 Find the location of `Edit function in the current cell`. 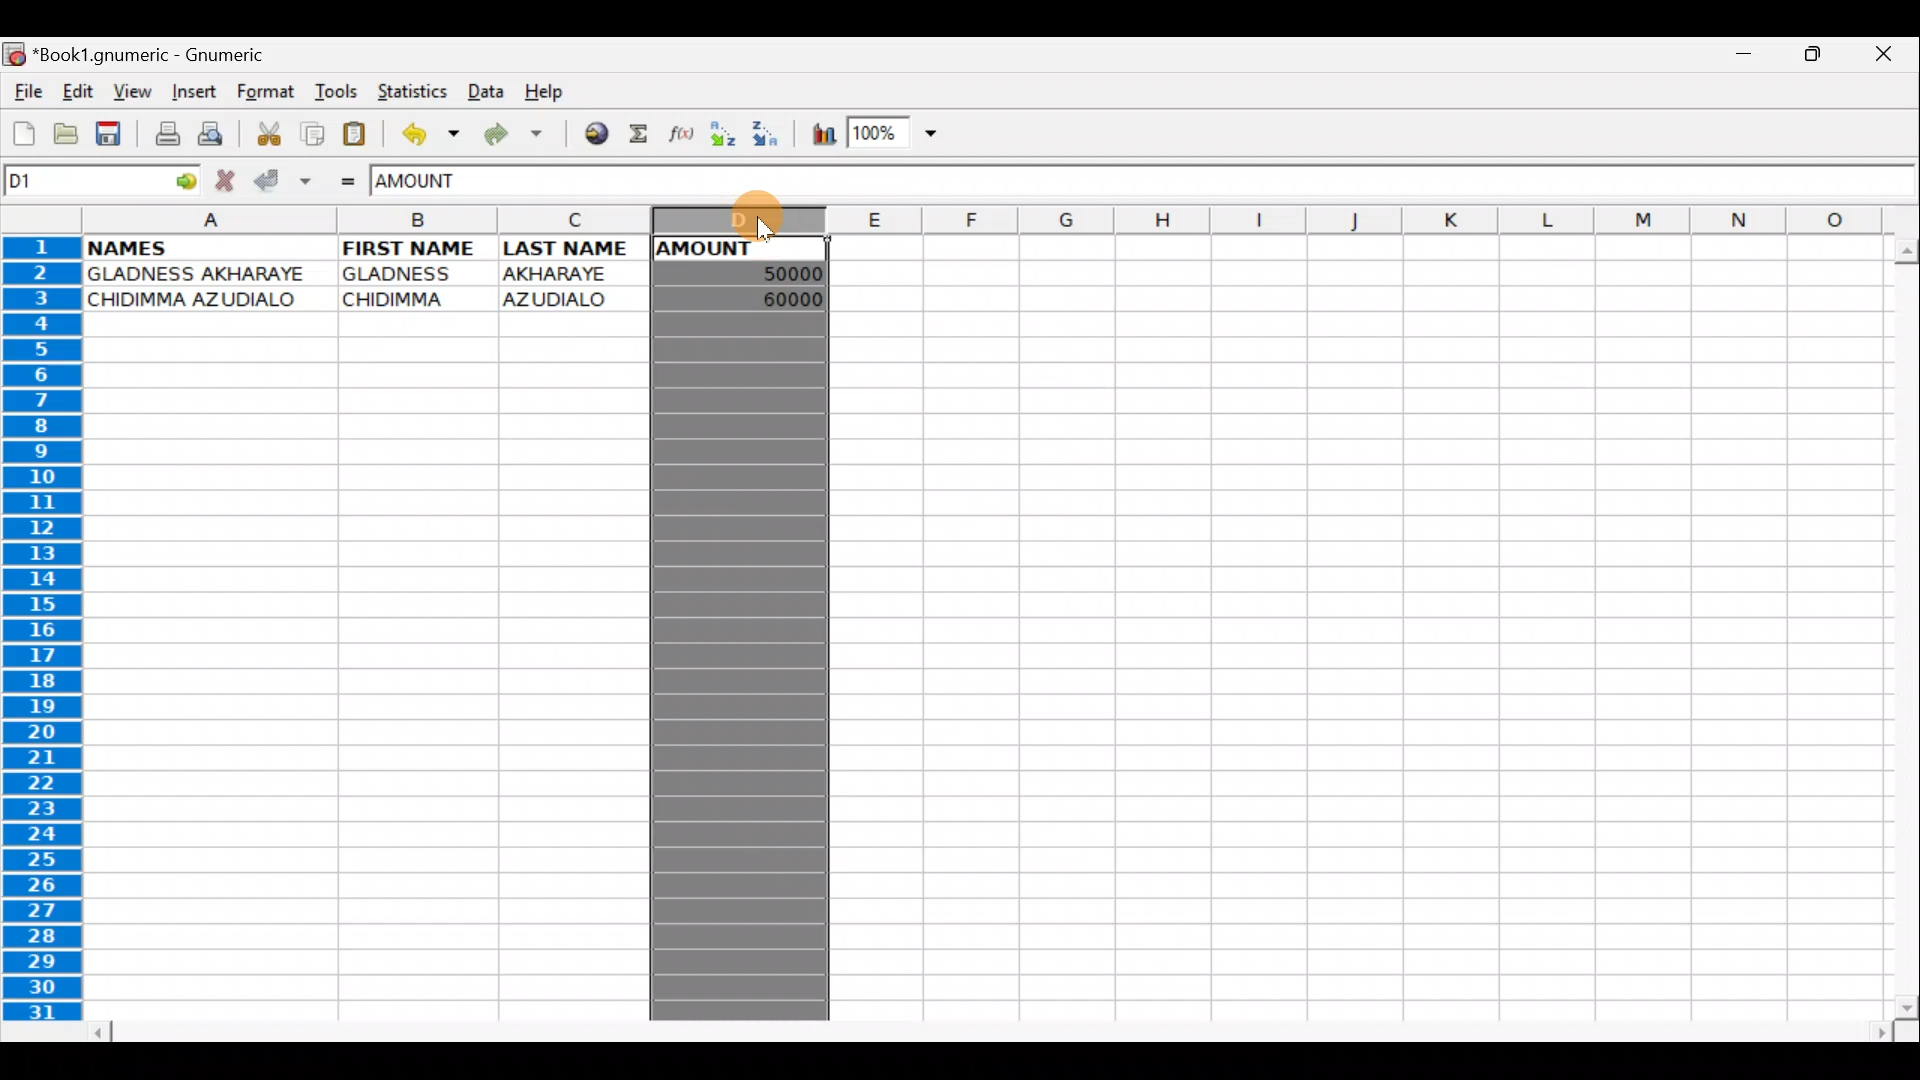

Edit function in the current cell is located at coordinates (684, 134).